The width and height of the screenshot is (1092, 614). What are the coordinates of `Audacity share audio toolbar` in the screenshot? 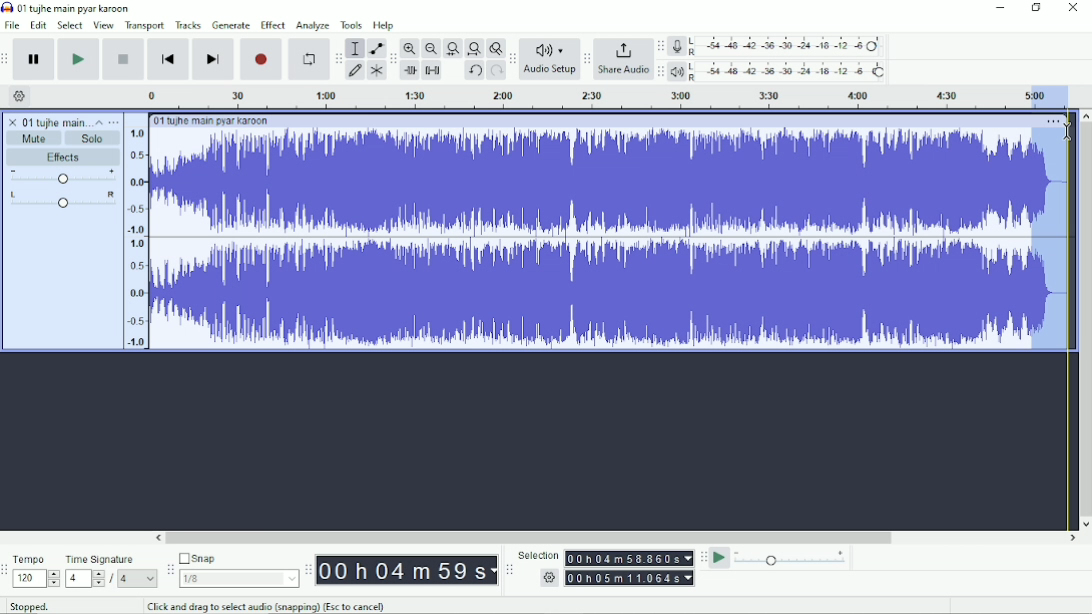 It's located at (588, 58).